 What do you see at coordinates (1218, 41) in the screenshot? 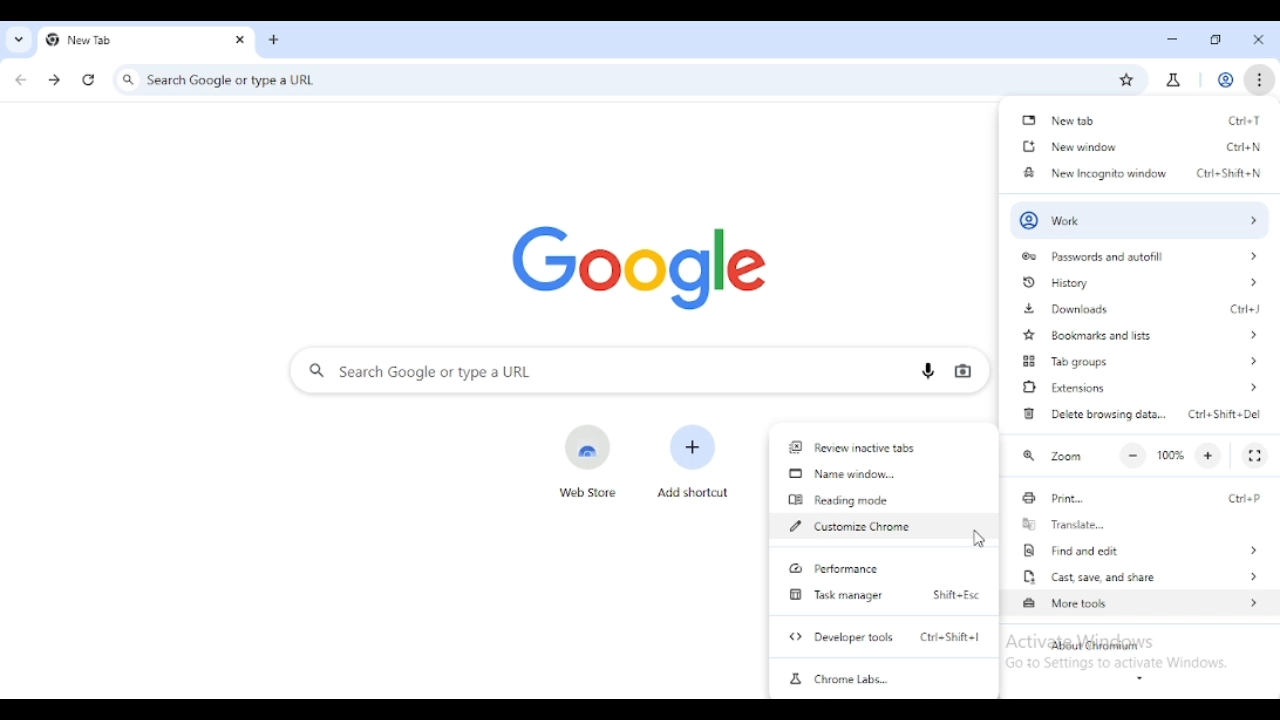
I see `maximize` at bounding box center [1218, 41].